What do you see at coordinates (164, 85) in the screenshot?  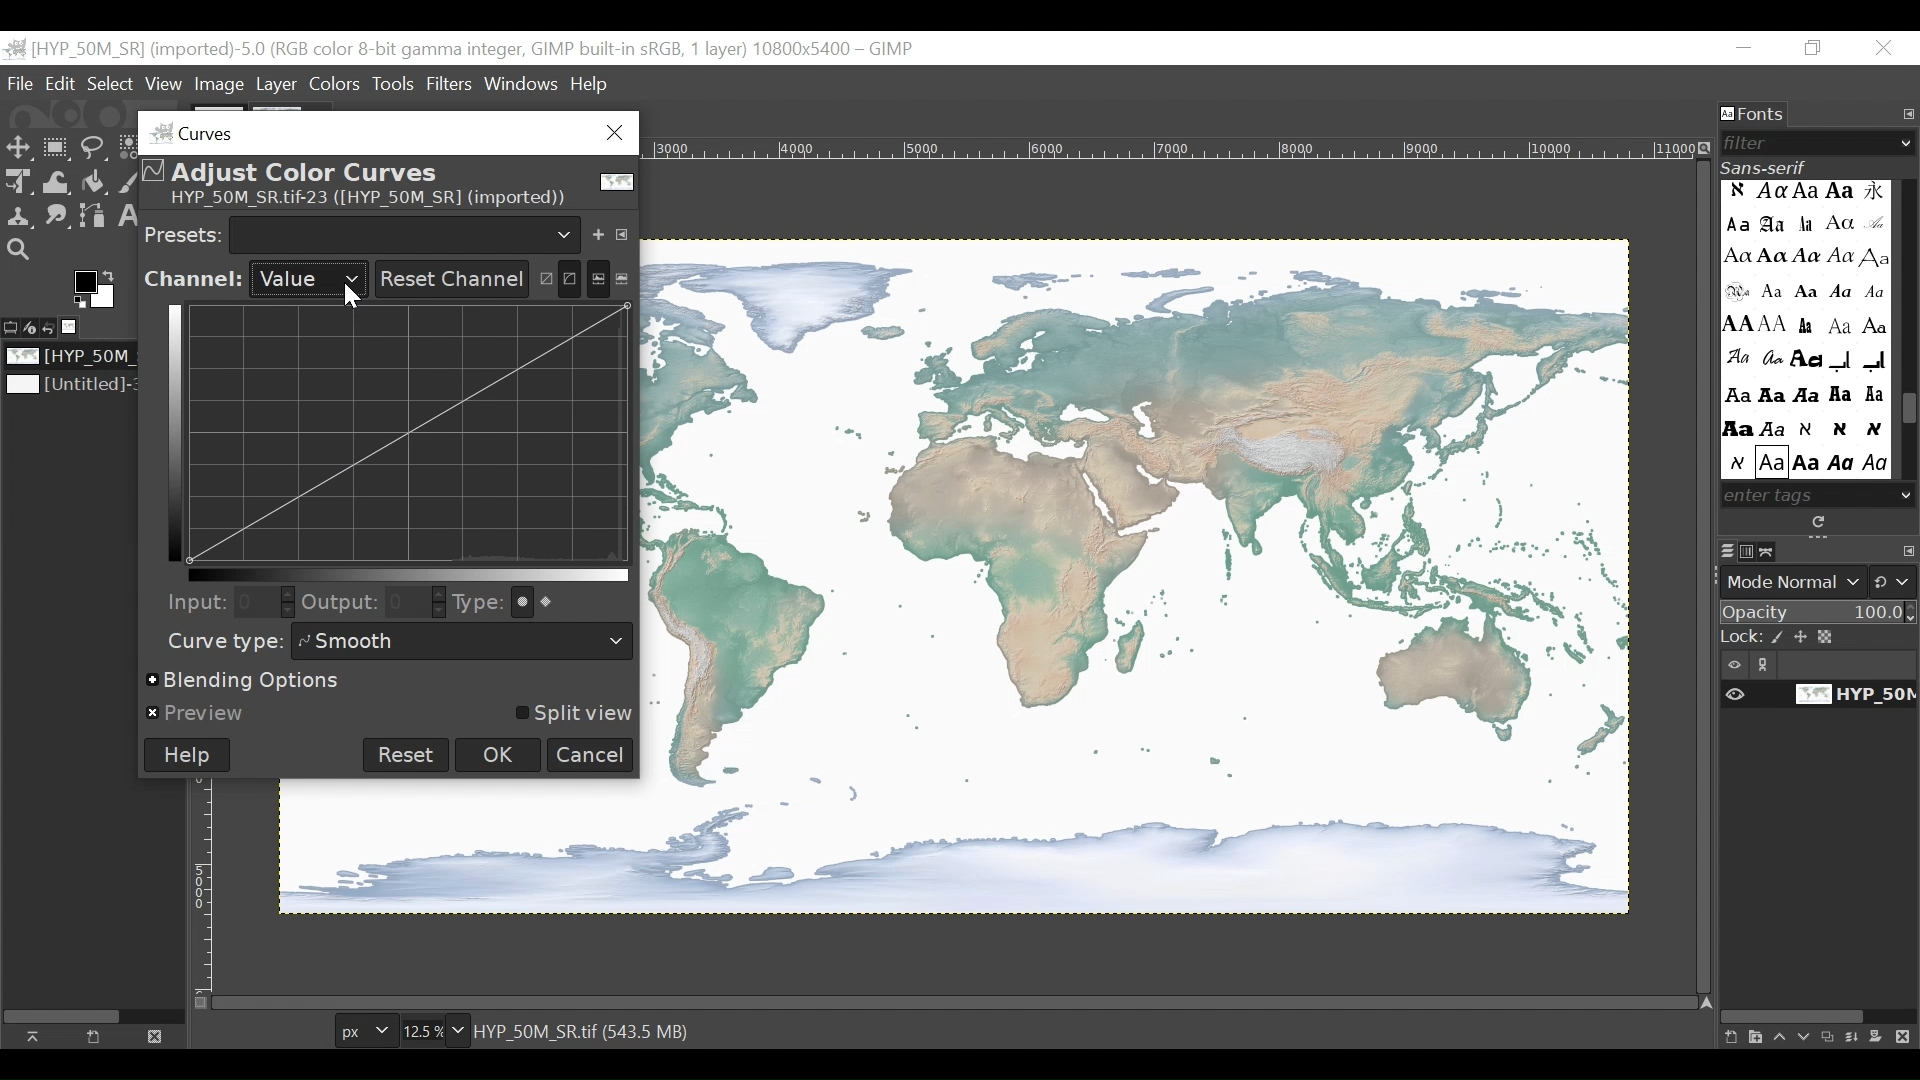 I see `View` at bounding box center [164, 85].